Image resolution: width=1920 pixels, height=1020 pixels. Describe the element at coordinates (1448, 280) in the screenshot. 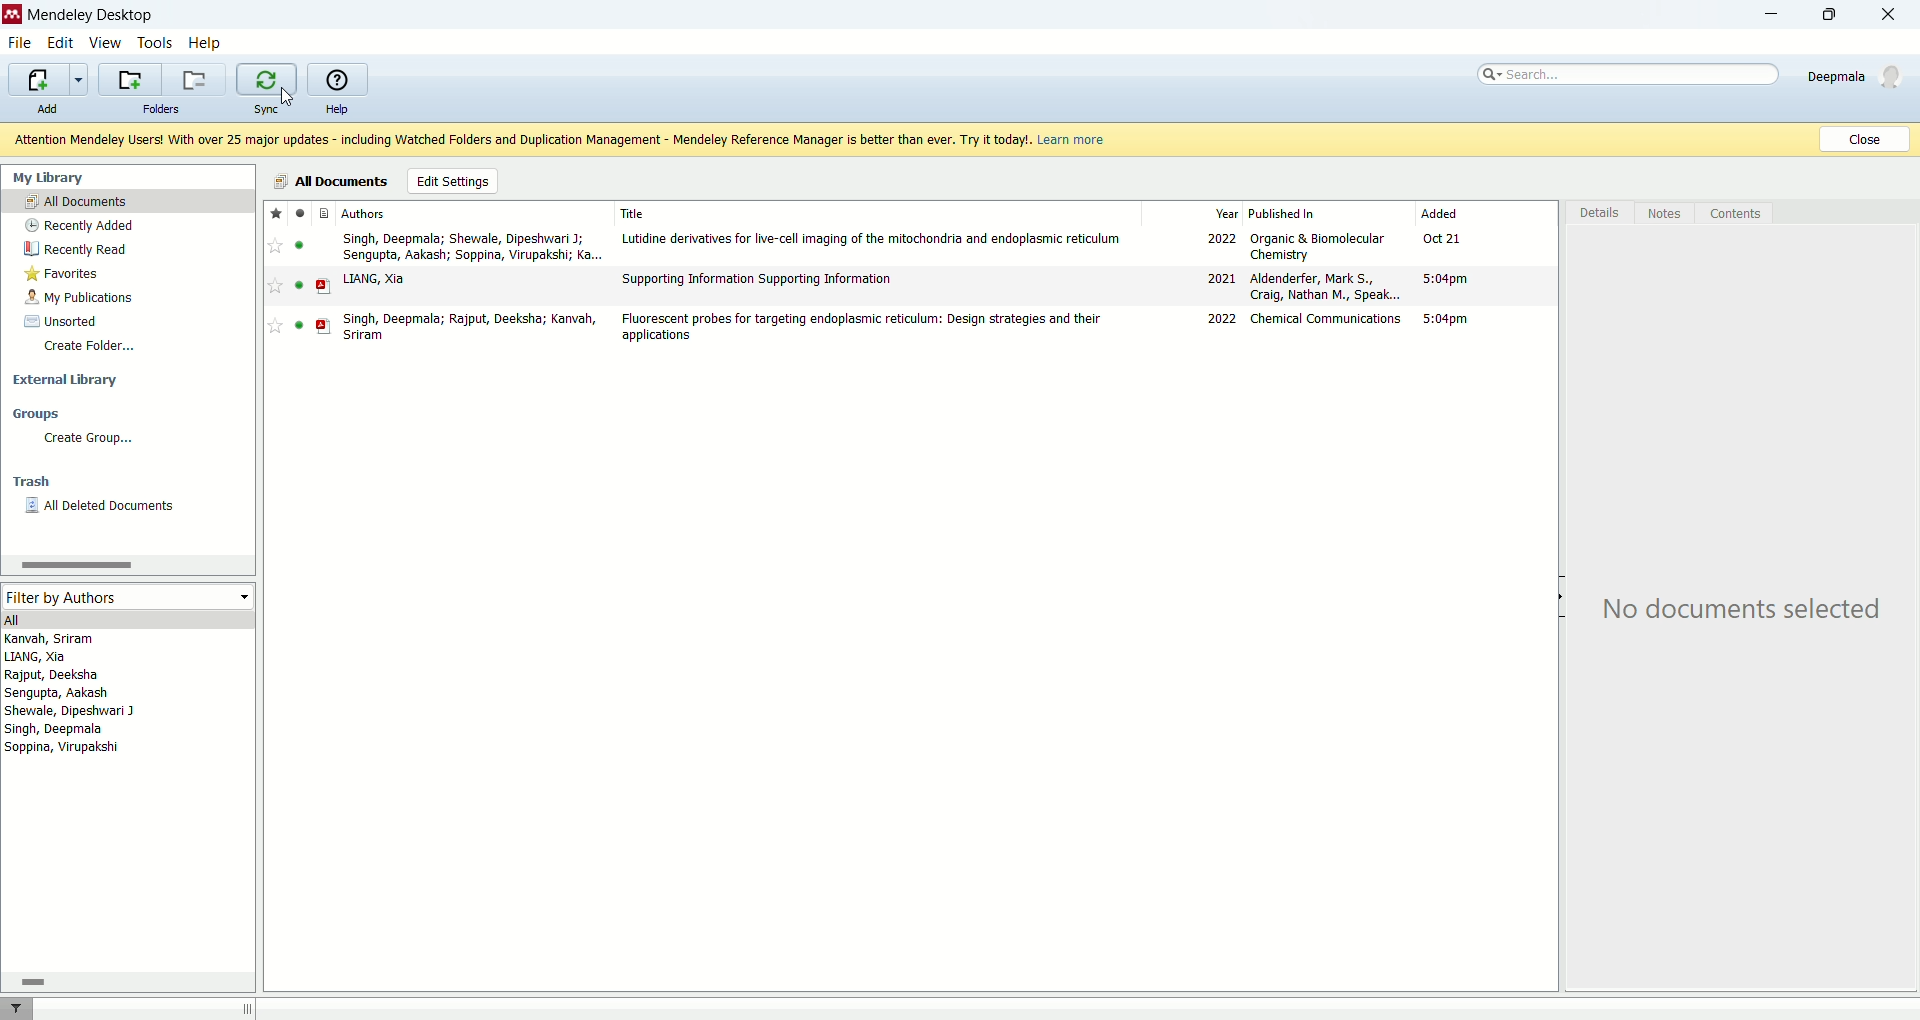

I see `5:04pm` at that location.